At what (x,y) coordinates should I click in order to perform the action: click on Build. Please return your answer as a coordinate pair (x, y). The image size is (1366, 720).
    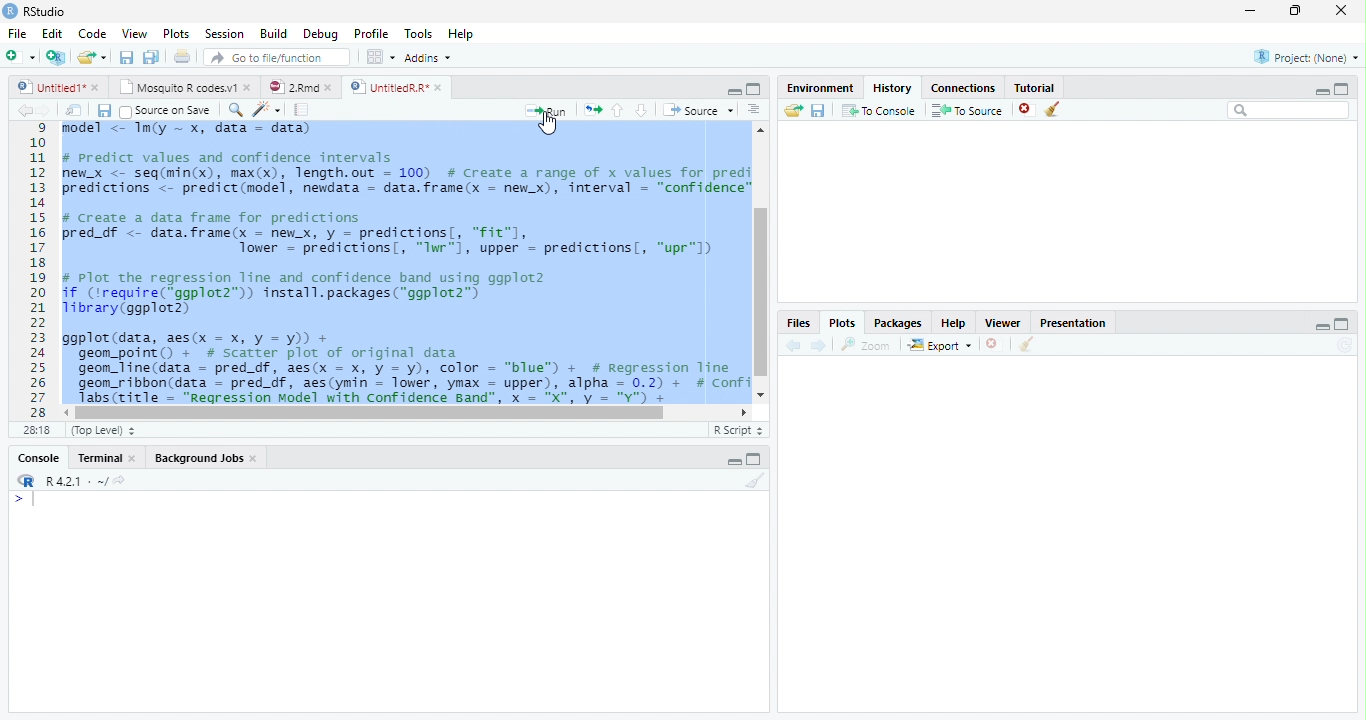
    Looking at the image, I should click on (274, 34).